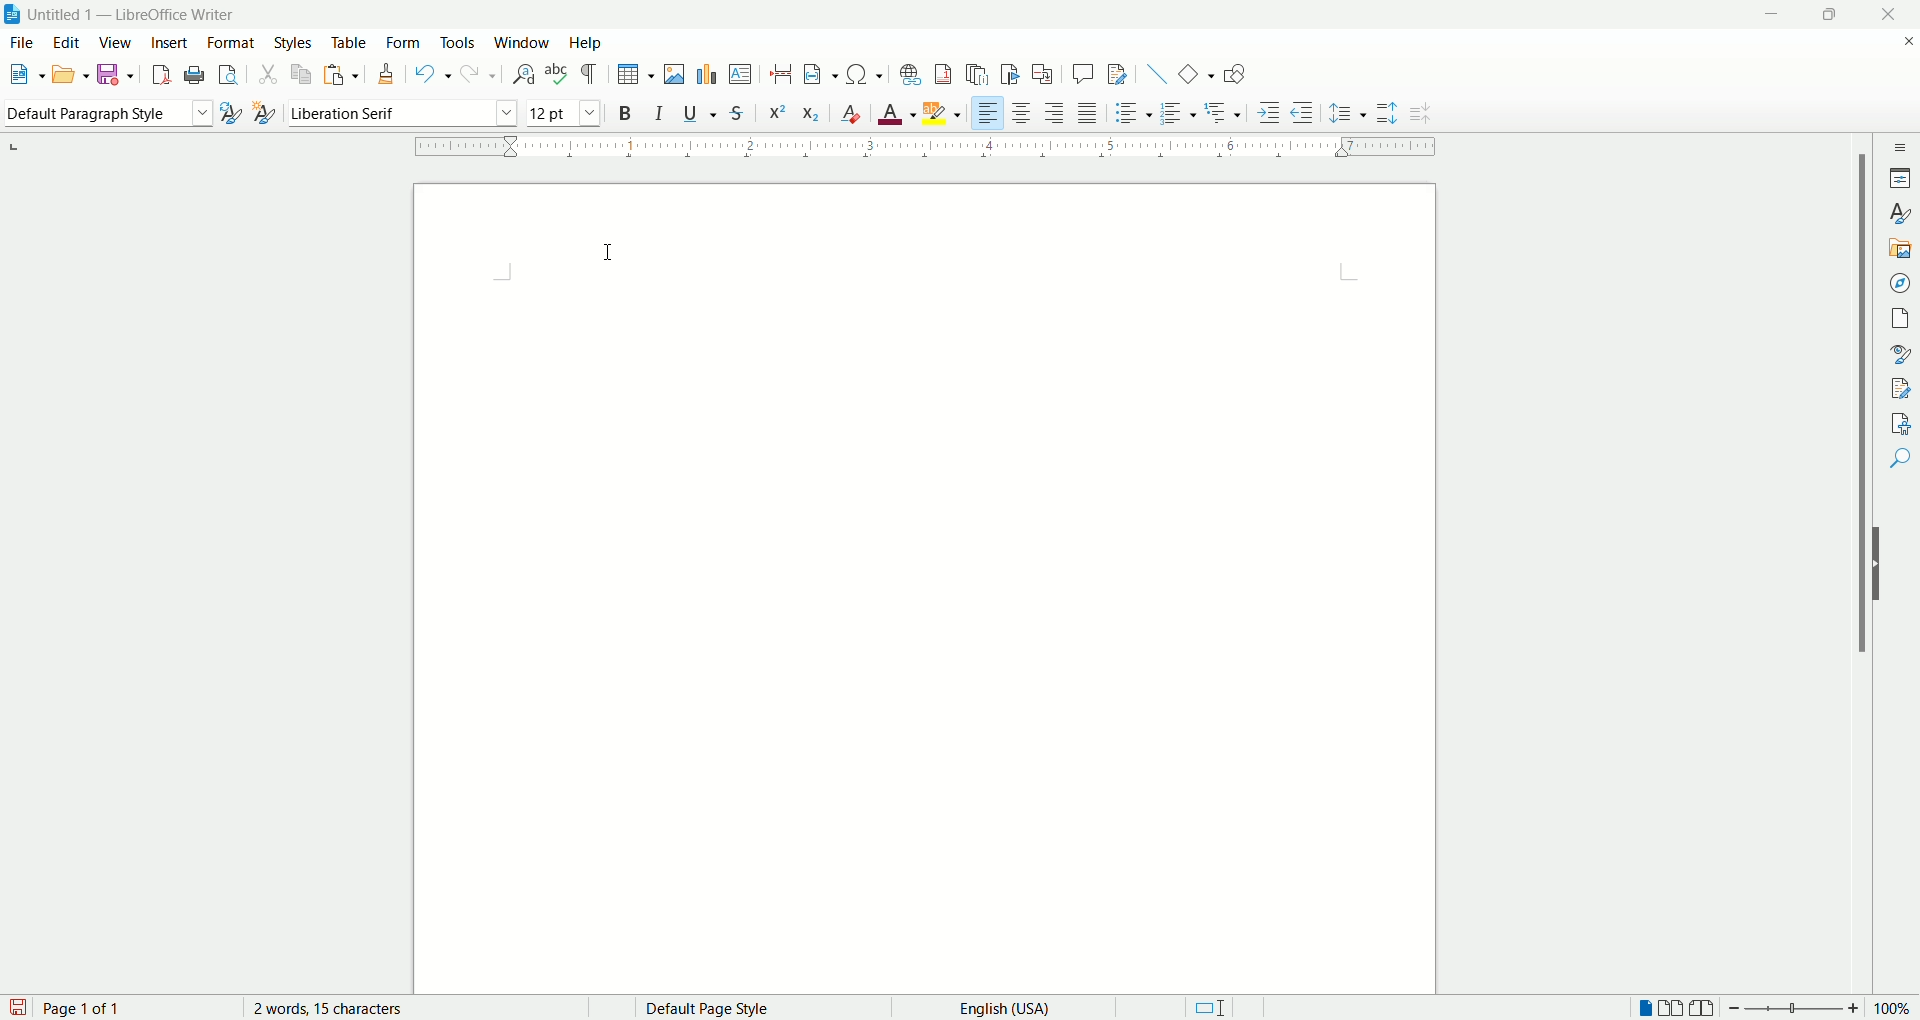 The image size is (1920, 1020). I want to click on print, so click(192, 75).